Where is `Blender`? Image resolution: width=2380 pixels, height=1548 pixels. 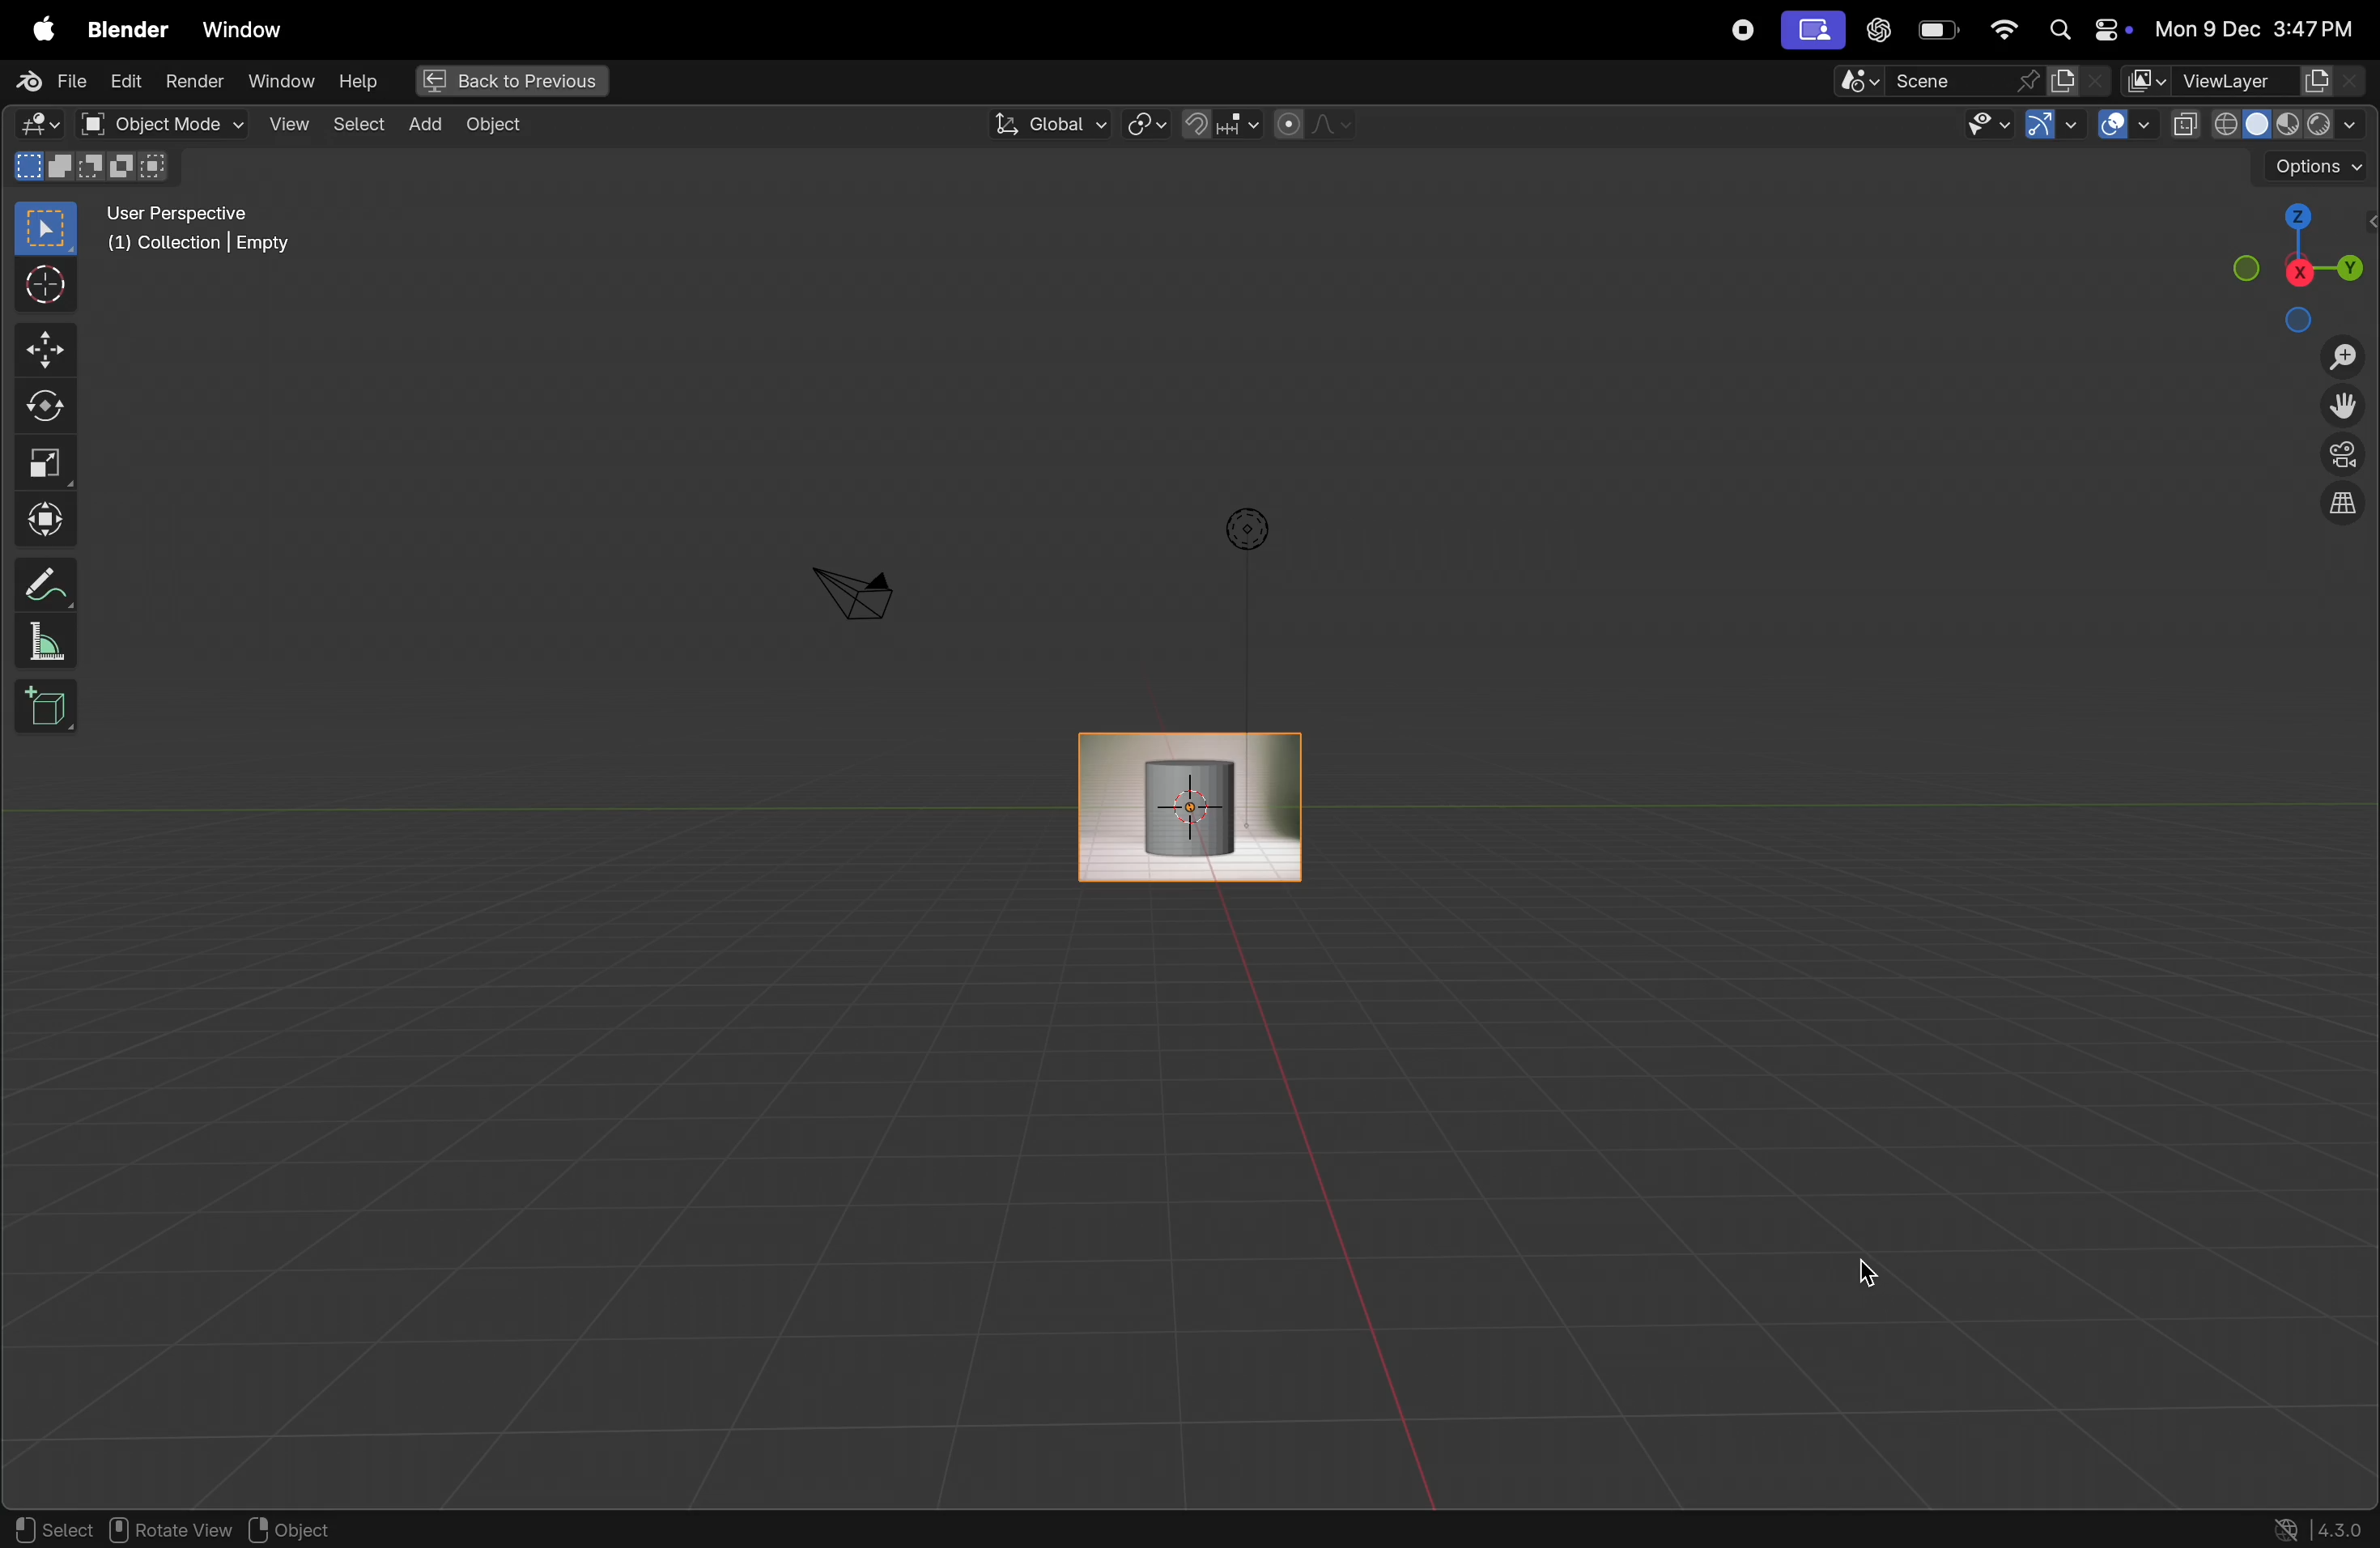 Blender is located at coordinates (121, 25).